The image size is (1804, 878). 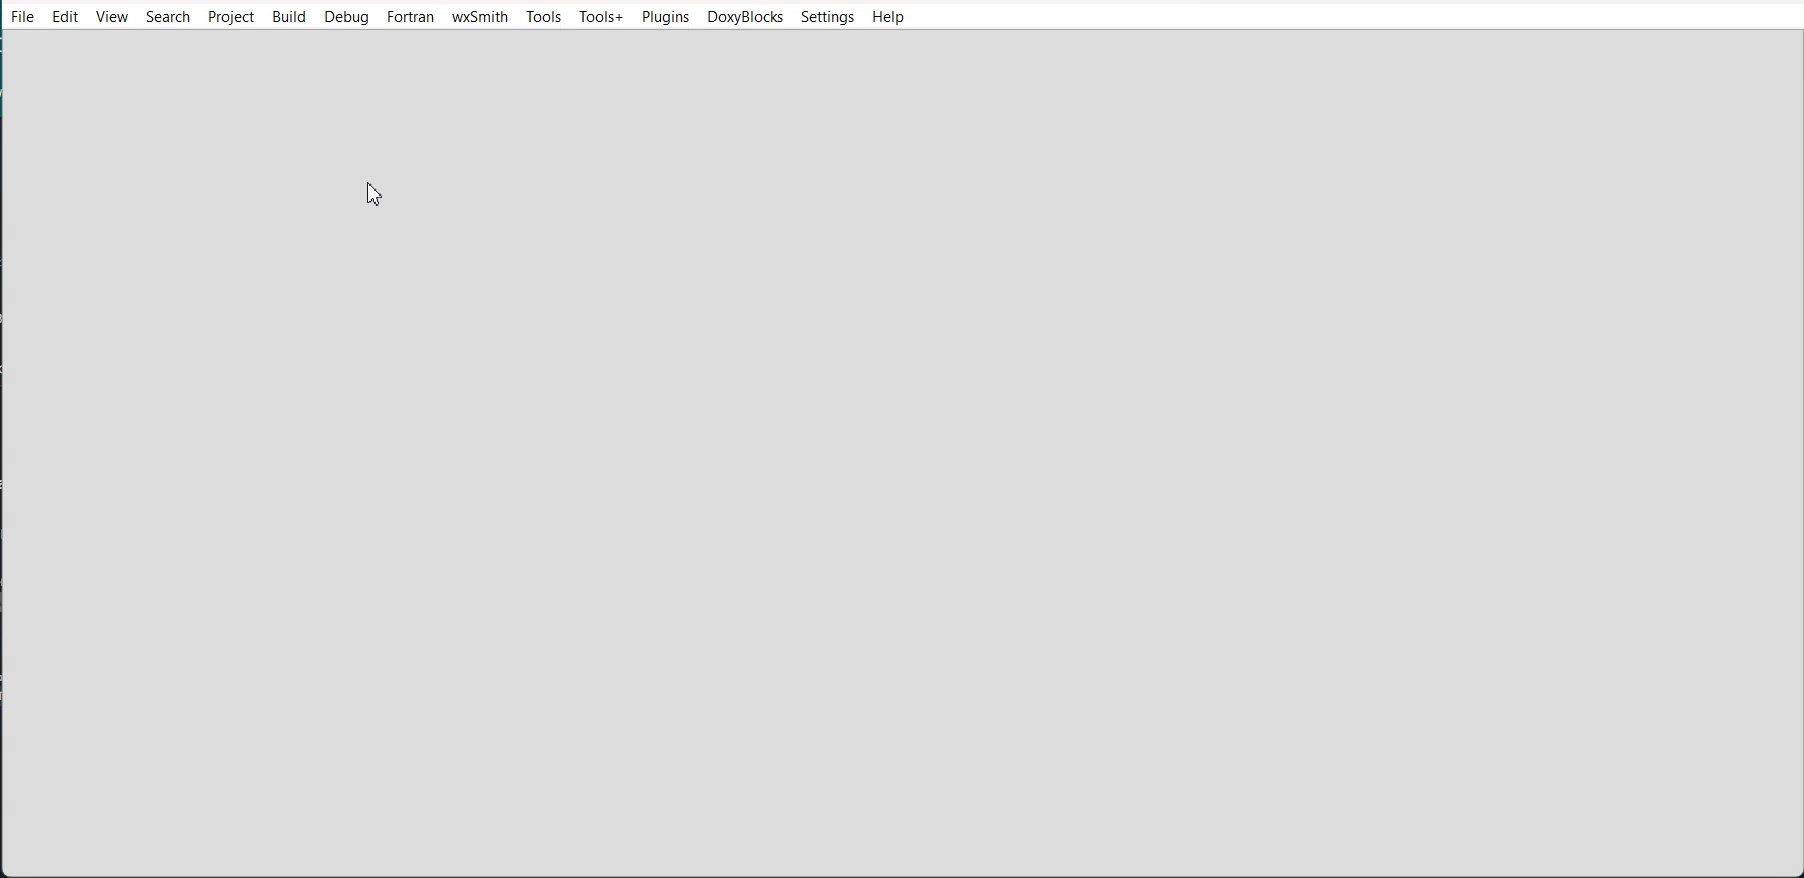 I want to click on Tools, so click(x=544, y=17).